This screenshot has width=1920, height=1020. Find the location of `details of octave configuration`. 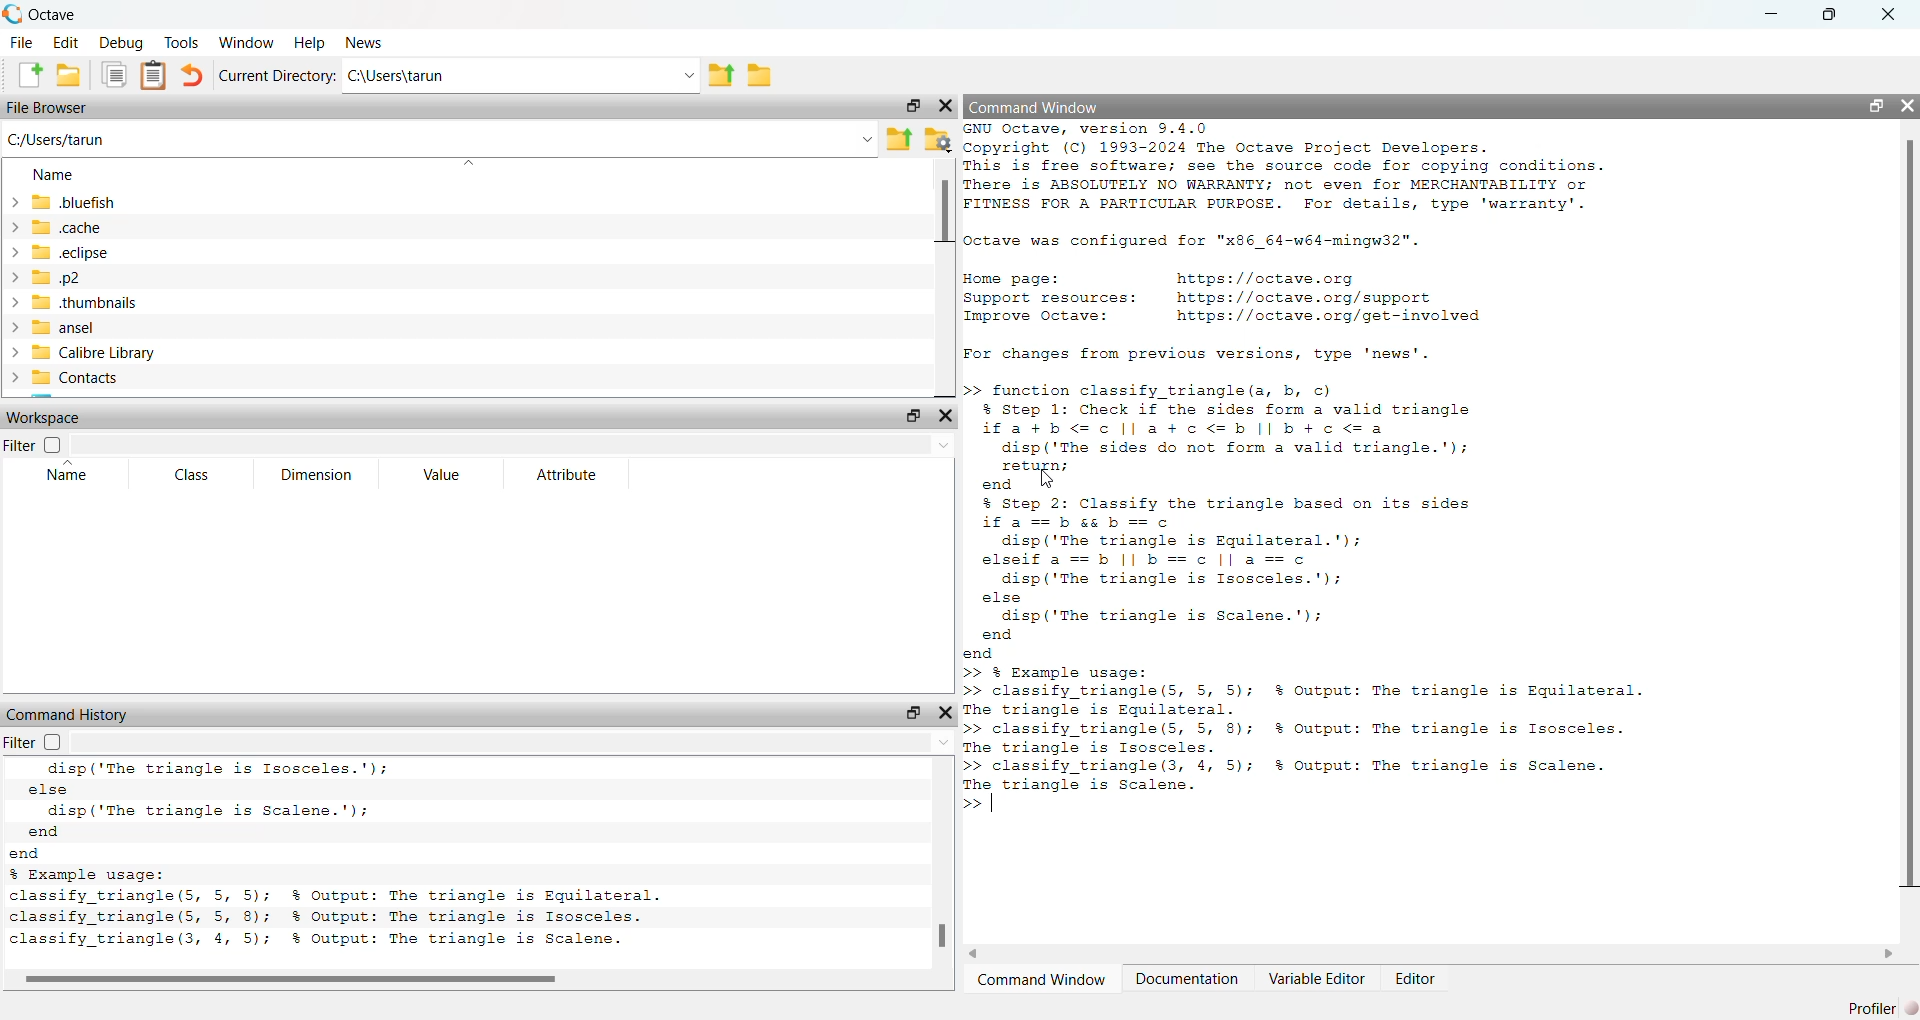

details of octave configuration is located at coordinates (1204, 243).